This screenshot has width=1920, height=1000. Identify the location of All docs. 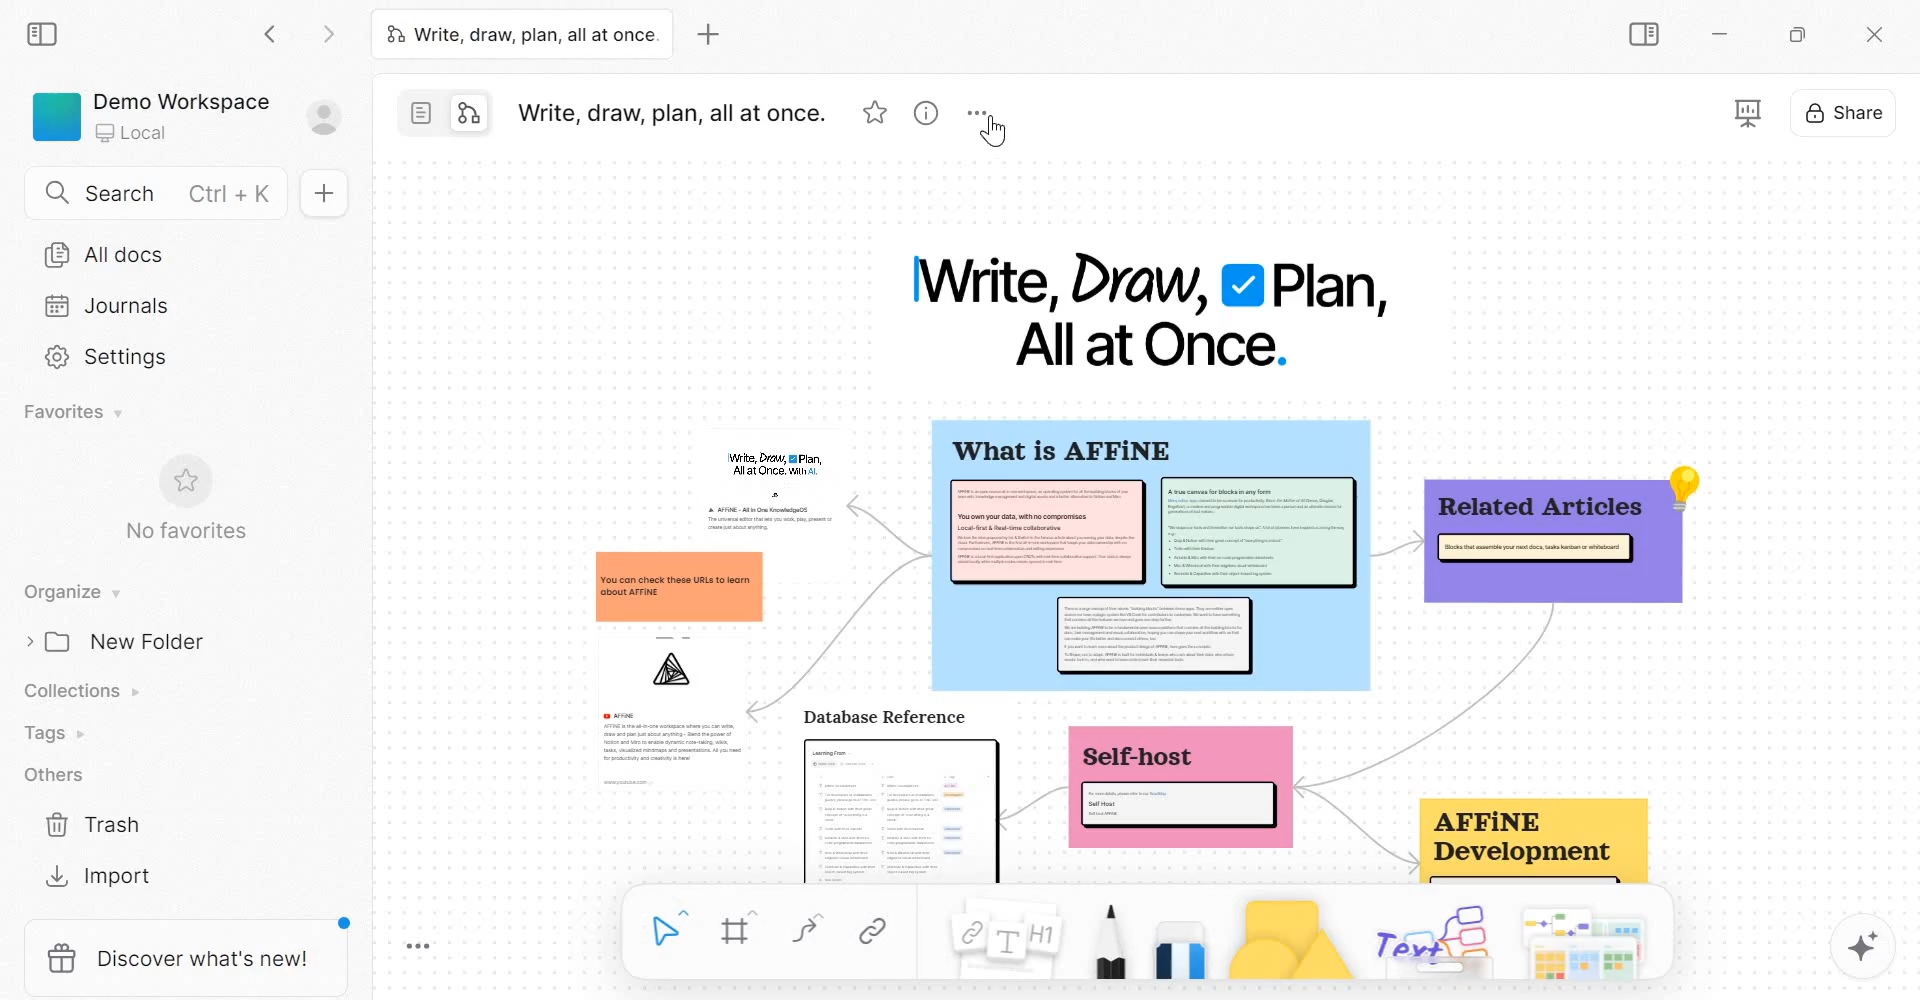
(175, 254).